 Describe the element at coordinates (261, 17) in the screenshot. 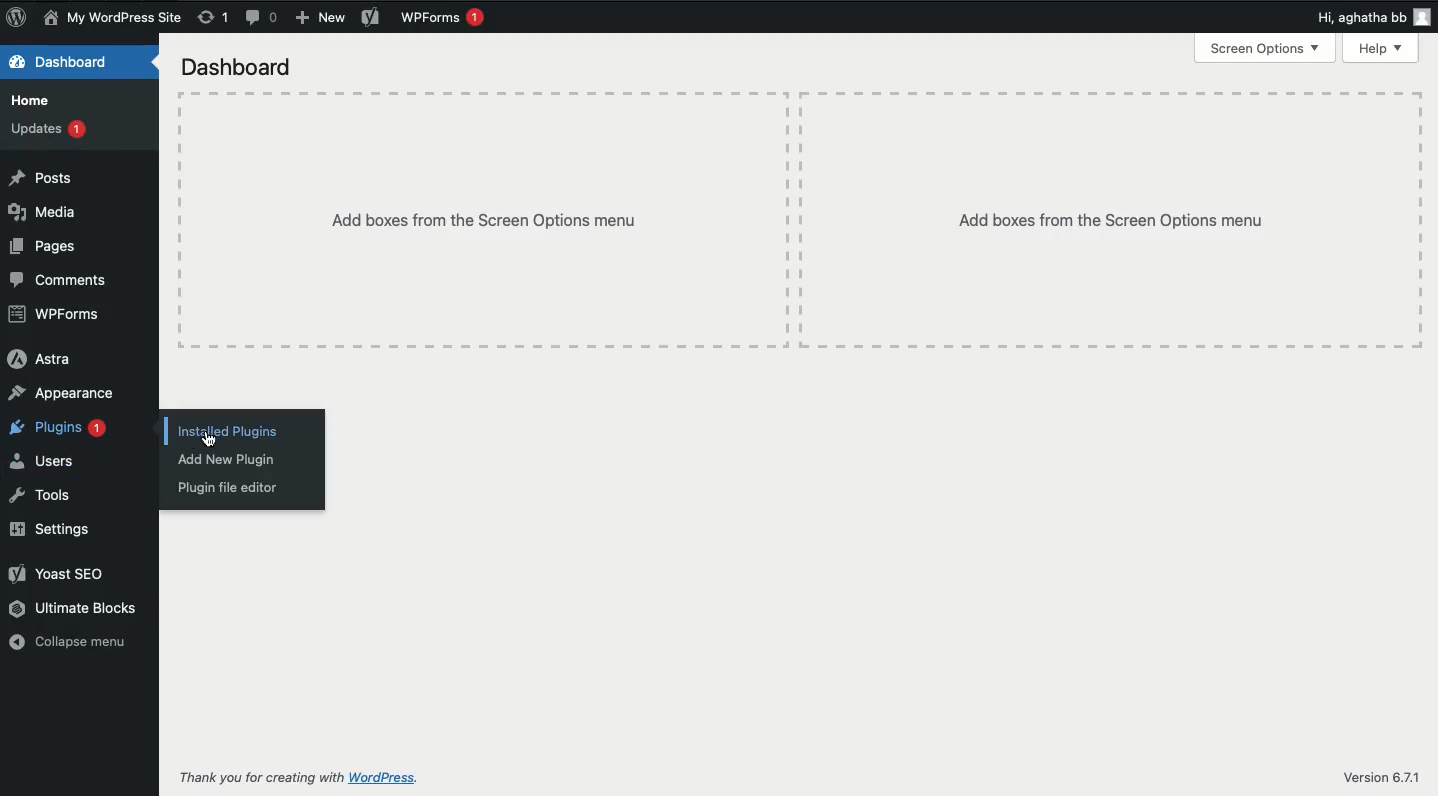

I see `Comments` at that location.